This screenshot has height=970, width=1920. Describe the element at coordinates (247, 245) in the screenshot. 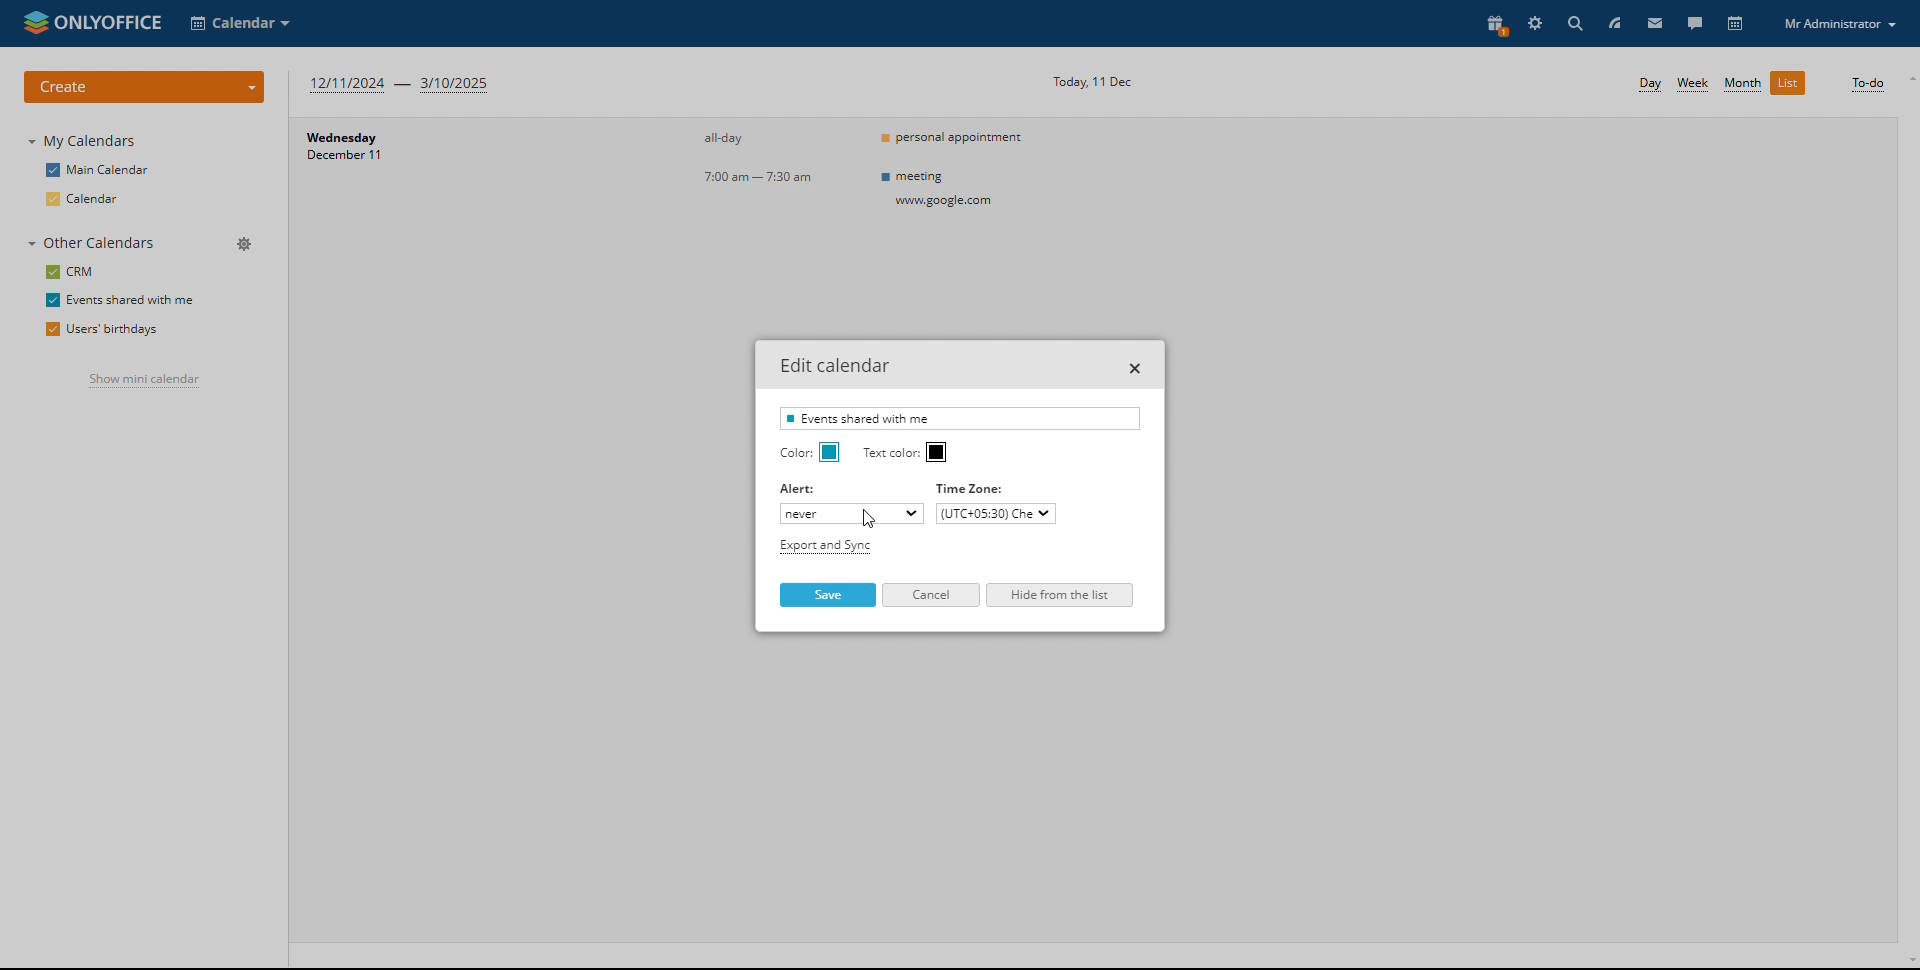

I see `manage` at that location.